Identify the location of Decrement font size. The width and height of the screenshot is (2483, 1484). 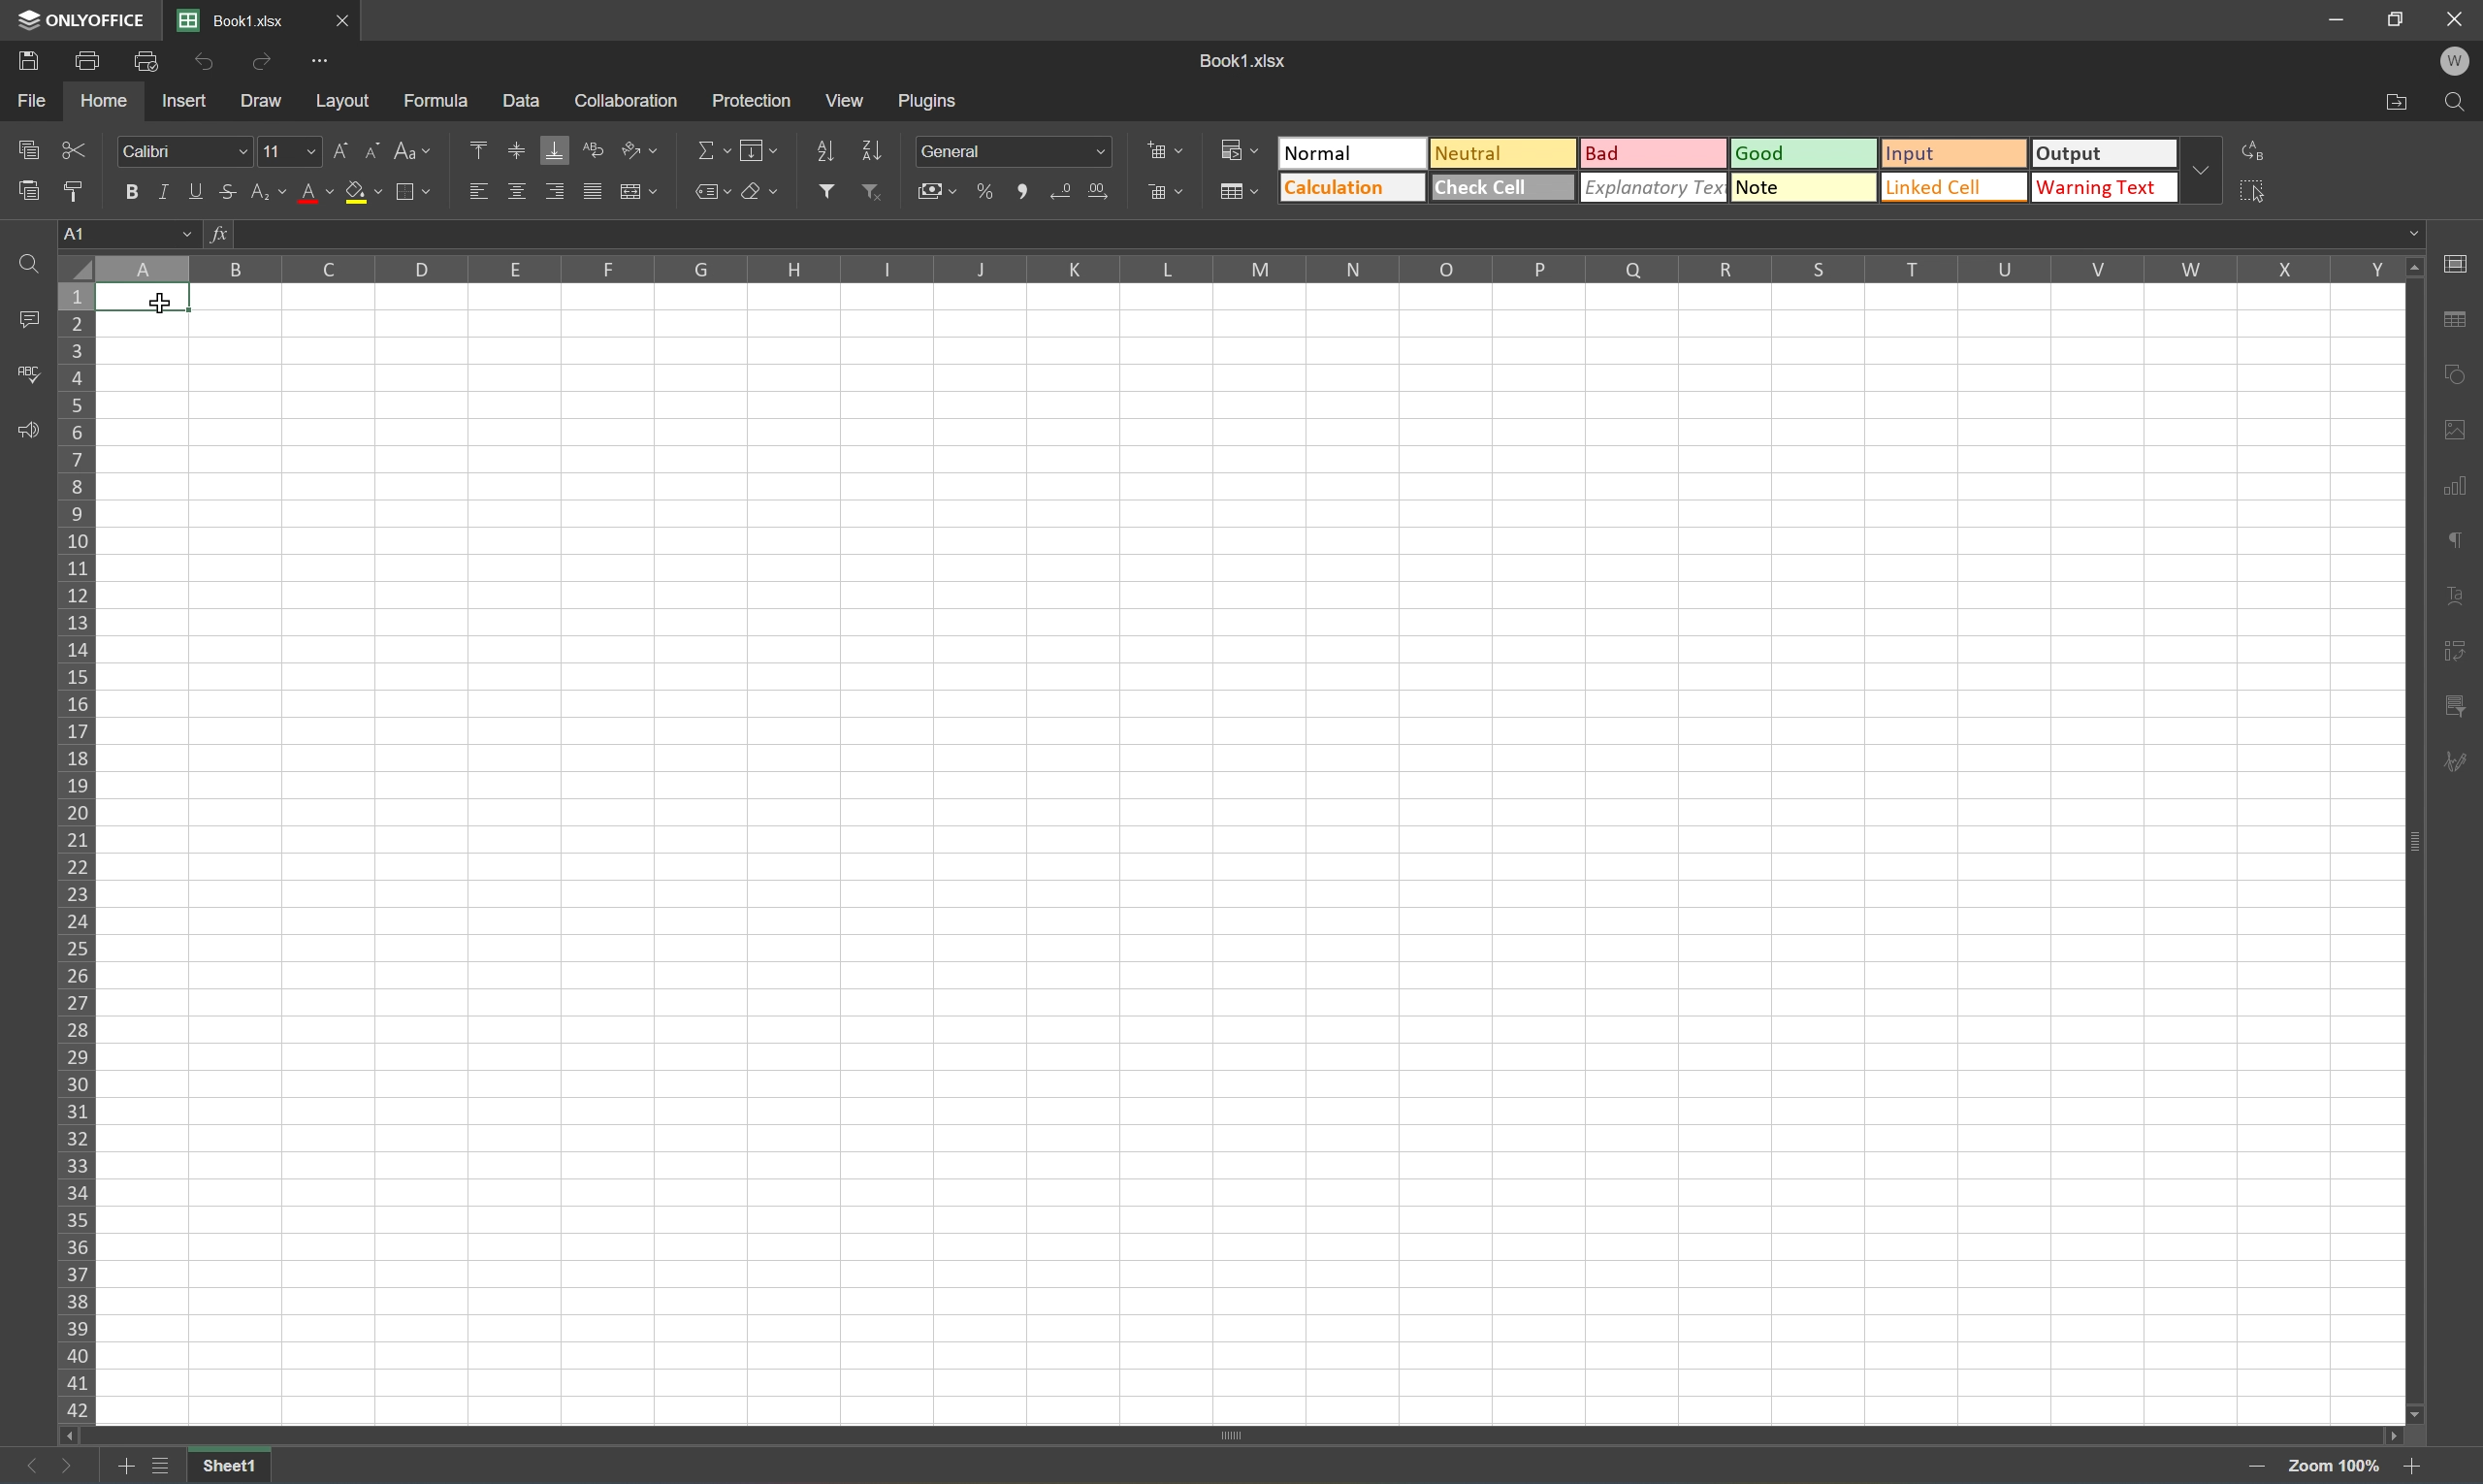
(375, 154).